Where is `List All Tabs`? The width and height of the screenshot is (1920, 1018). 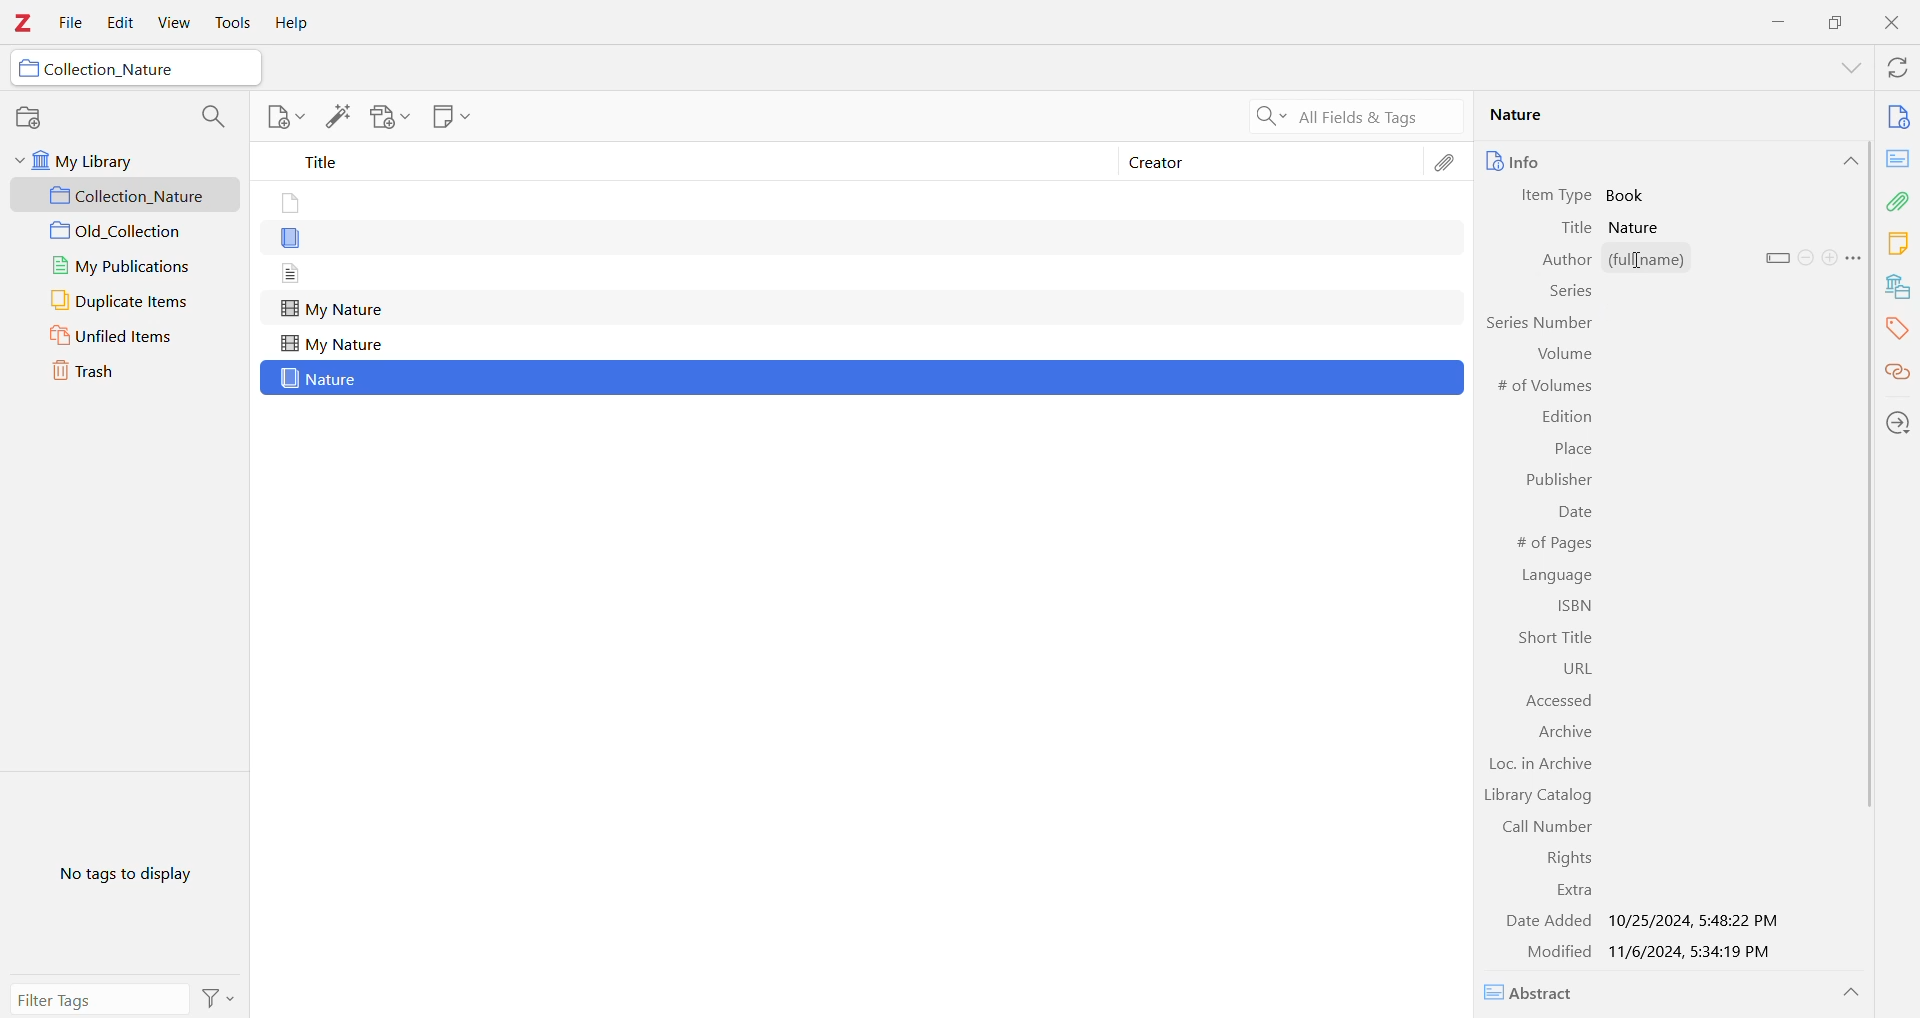
List All Tabs is located at coordinates (1844, 70).